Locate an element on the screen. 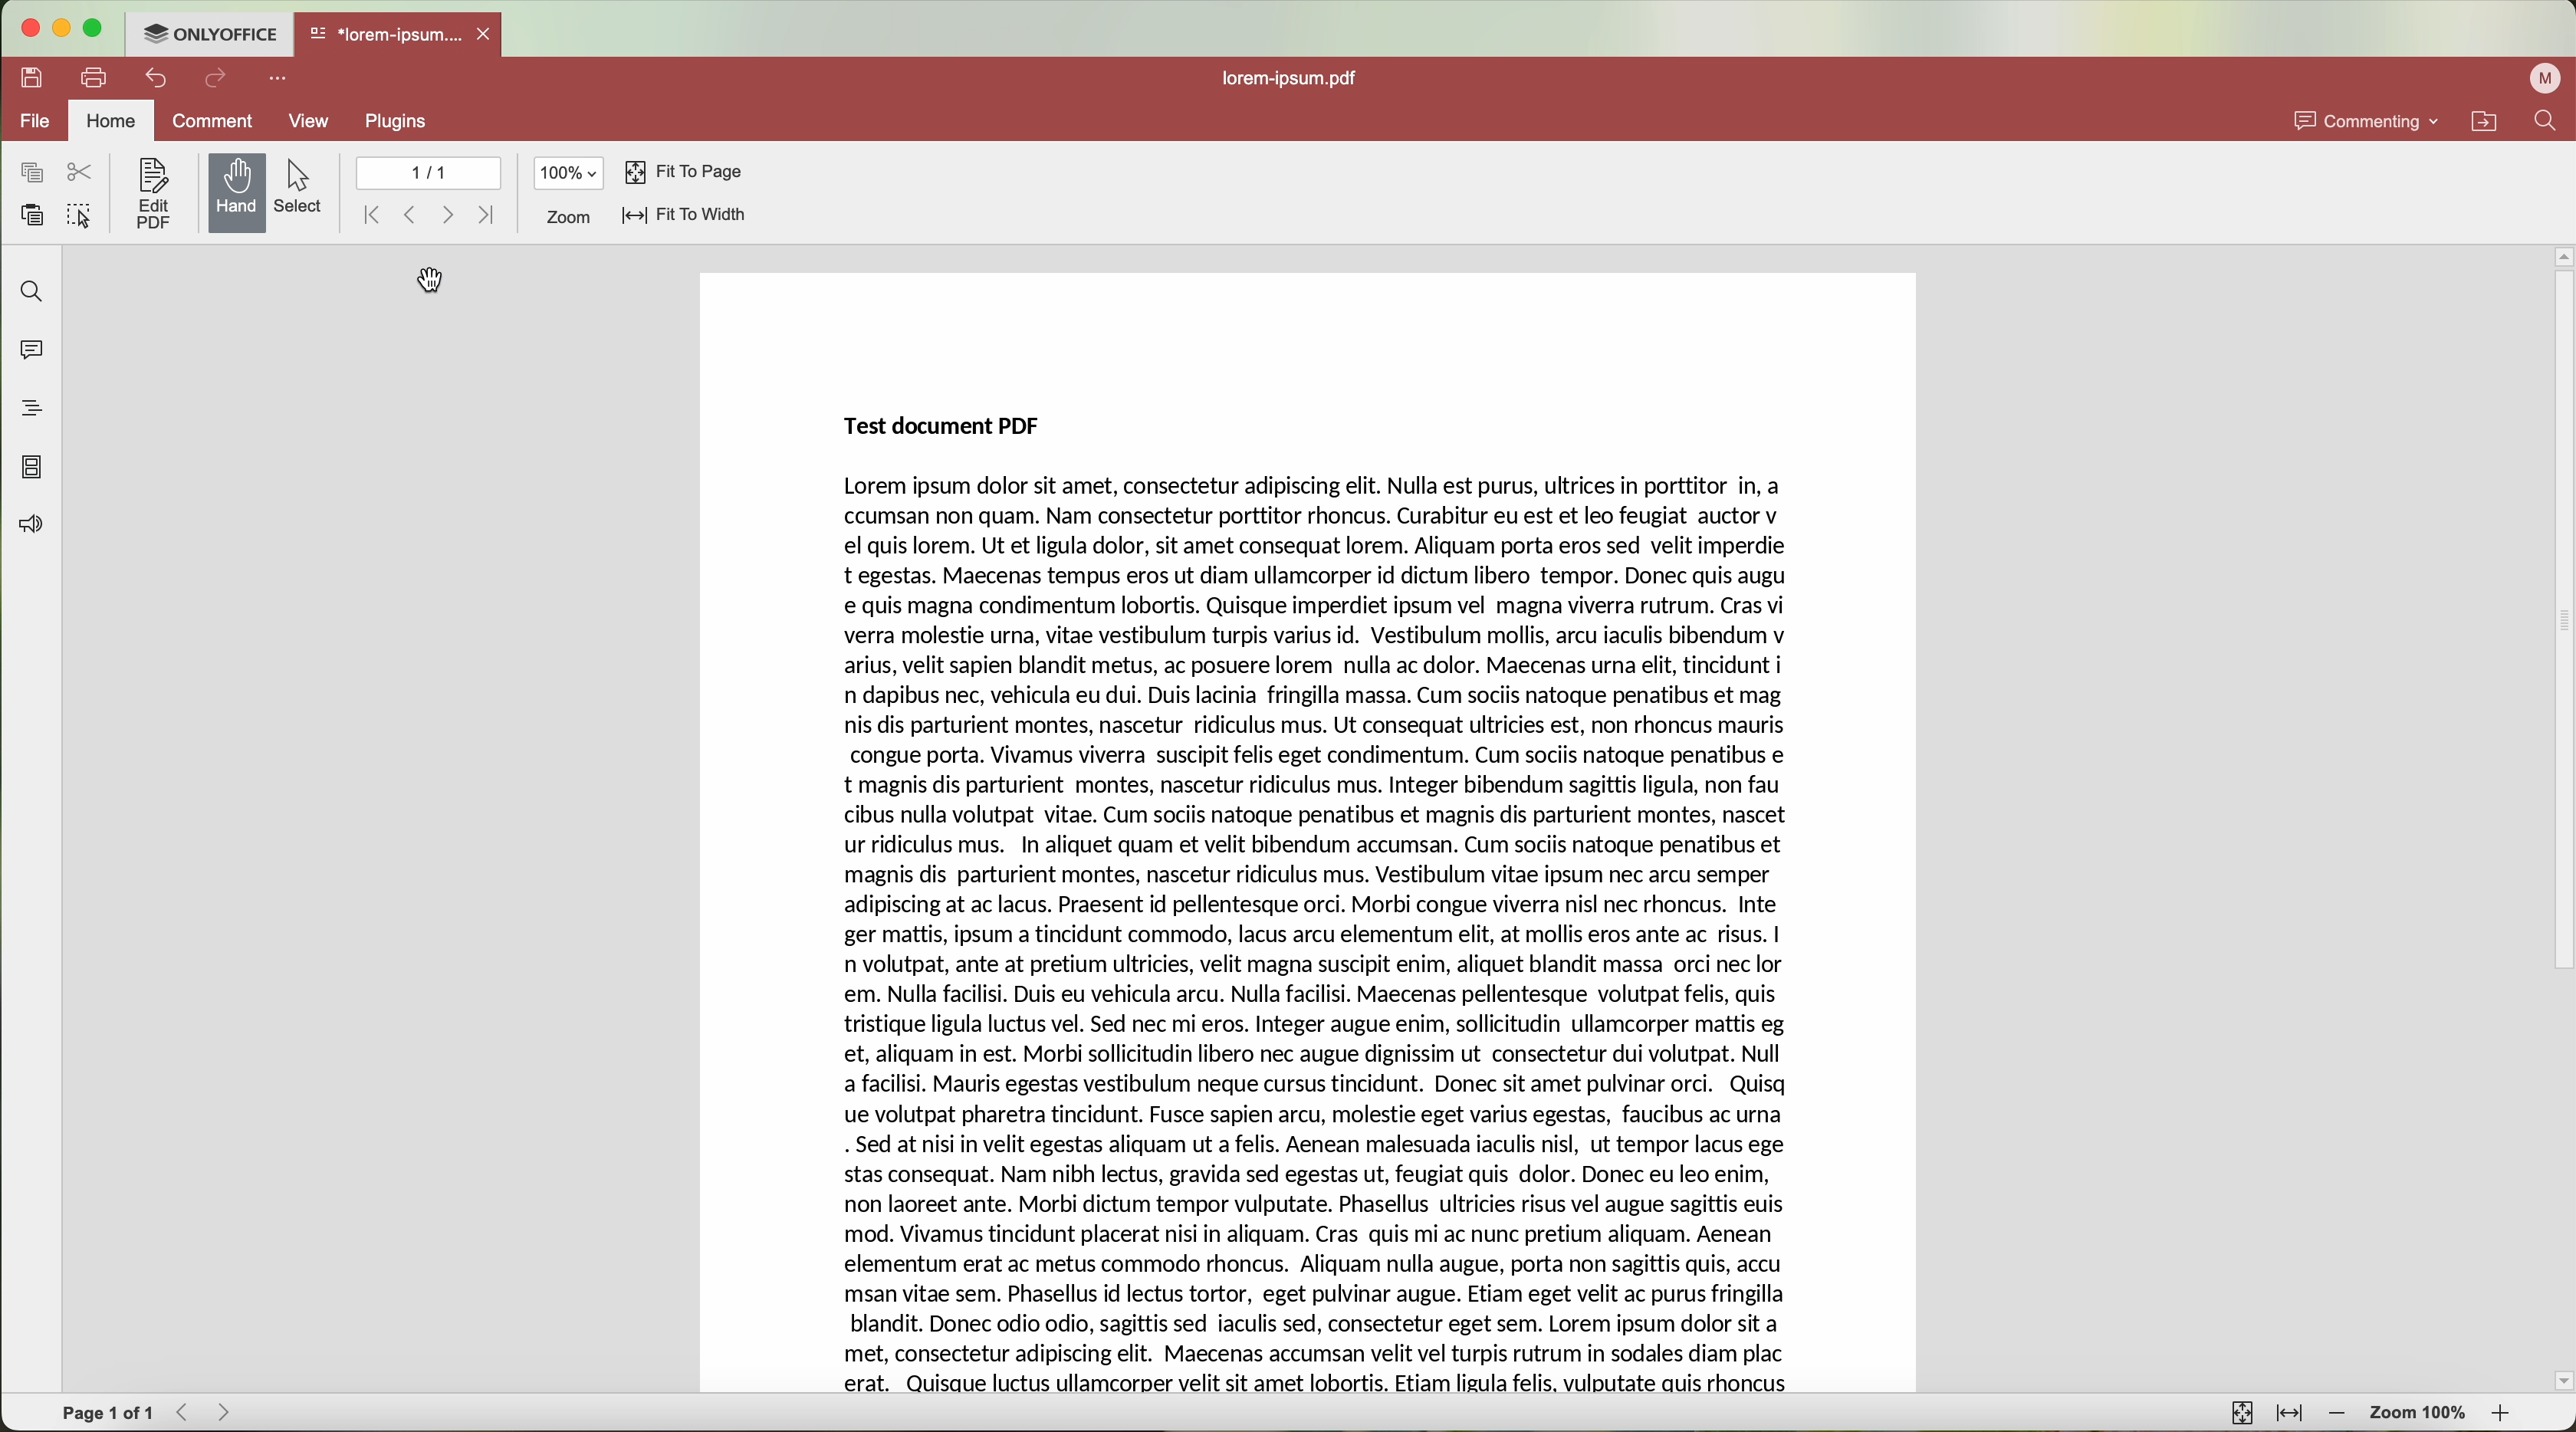 The height and width of the screenshot is (1432, 2576). Page 1 of 1 is located at coordinates (106, 1412).